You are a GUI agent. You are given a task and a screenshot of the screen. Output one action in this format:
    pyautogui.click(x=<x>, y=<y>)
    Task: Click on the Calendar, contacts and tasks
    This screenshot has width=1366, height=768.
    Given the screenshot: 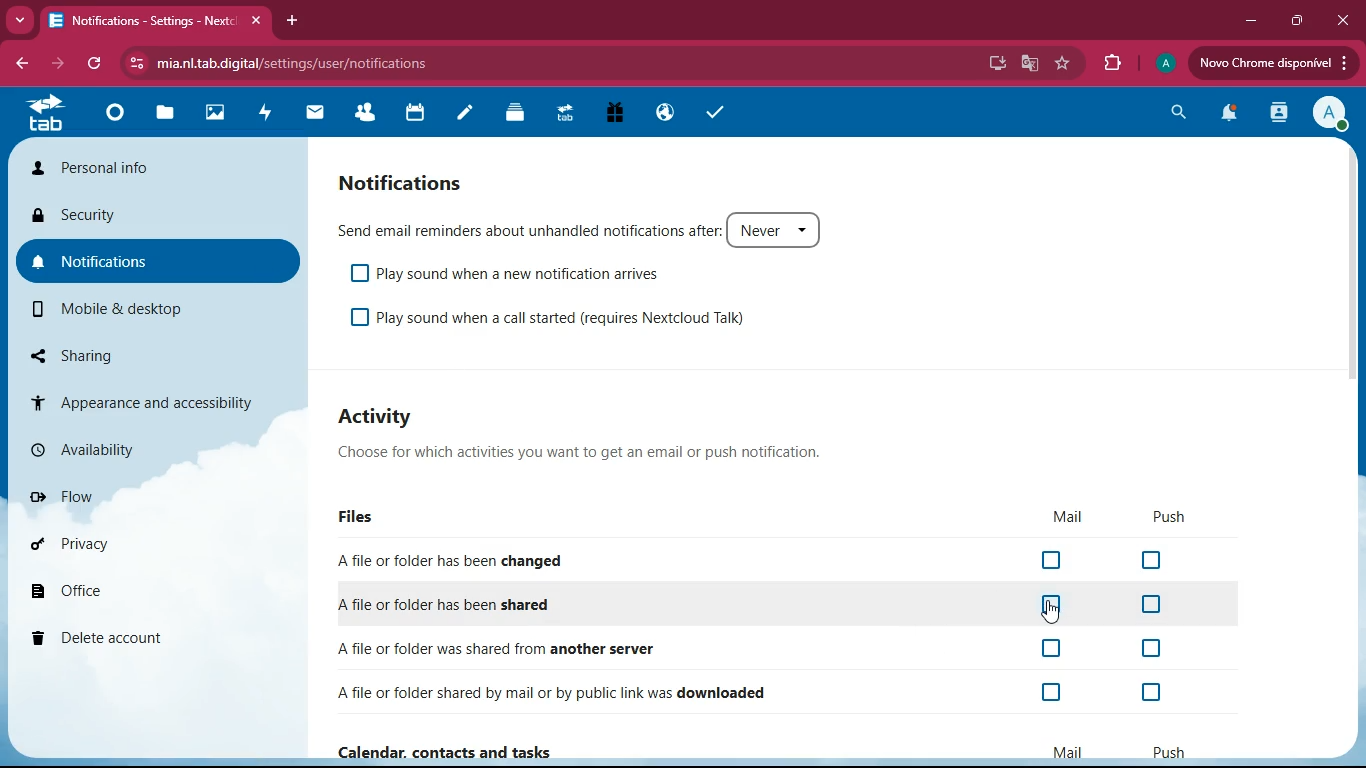 What is the action you would take?
    pyautogui.click(x=445, y=753)
    